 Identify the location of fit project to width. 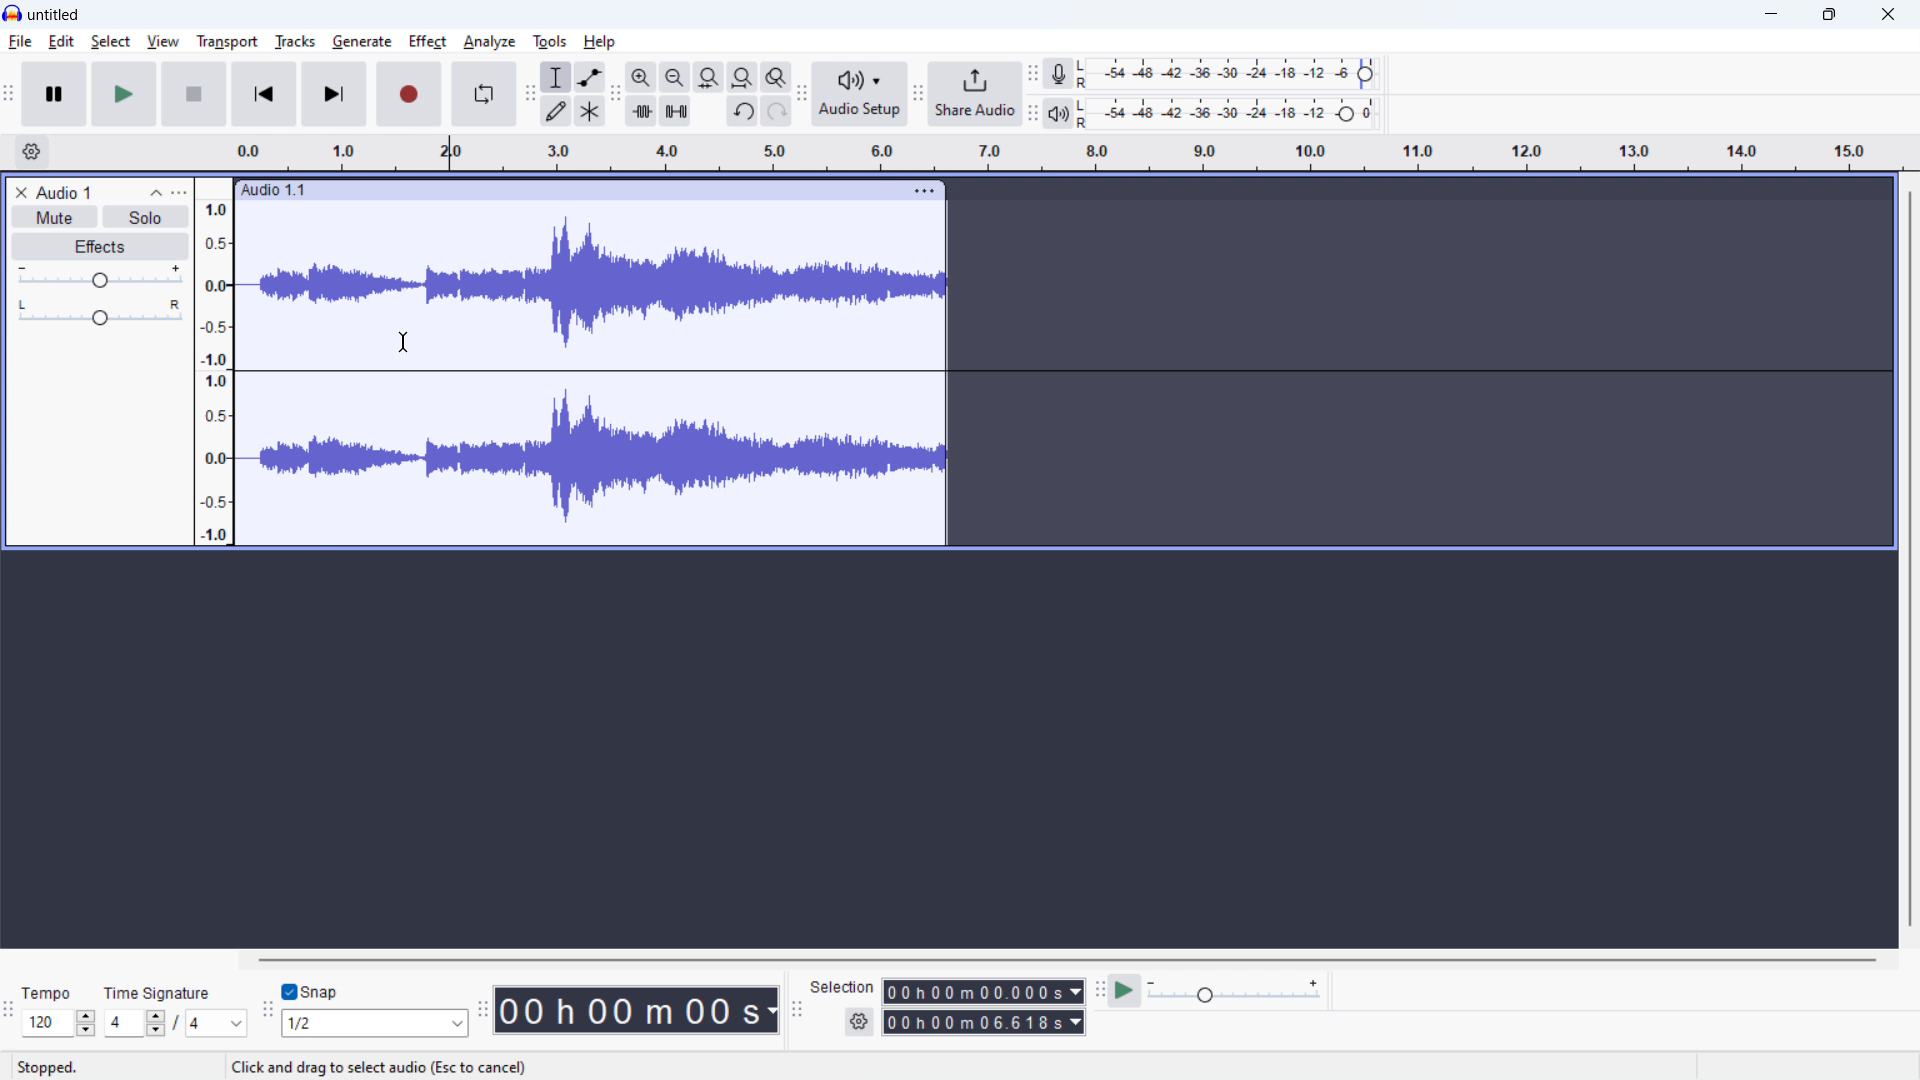
(743, 77).